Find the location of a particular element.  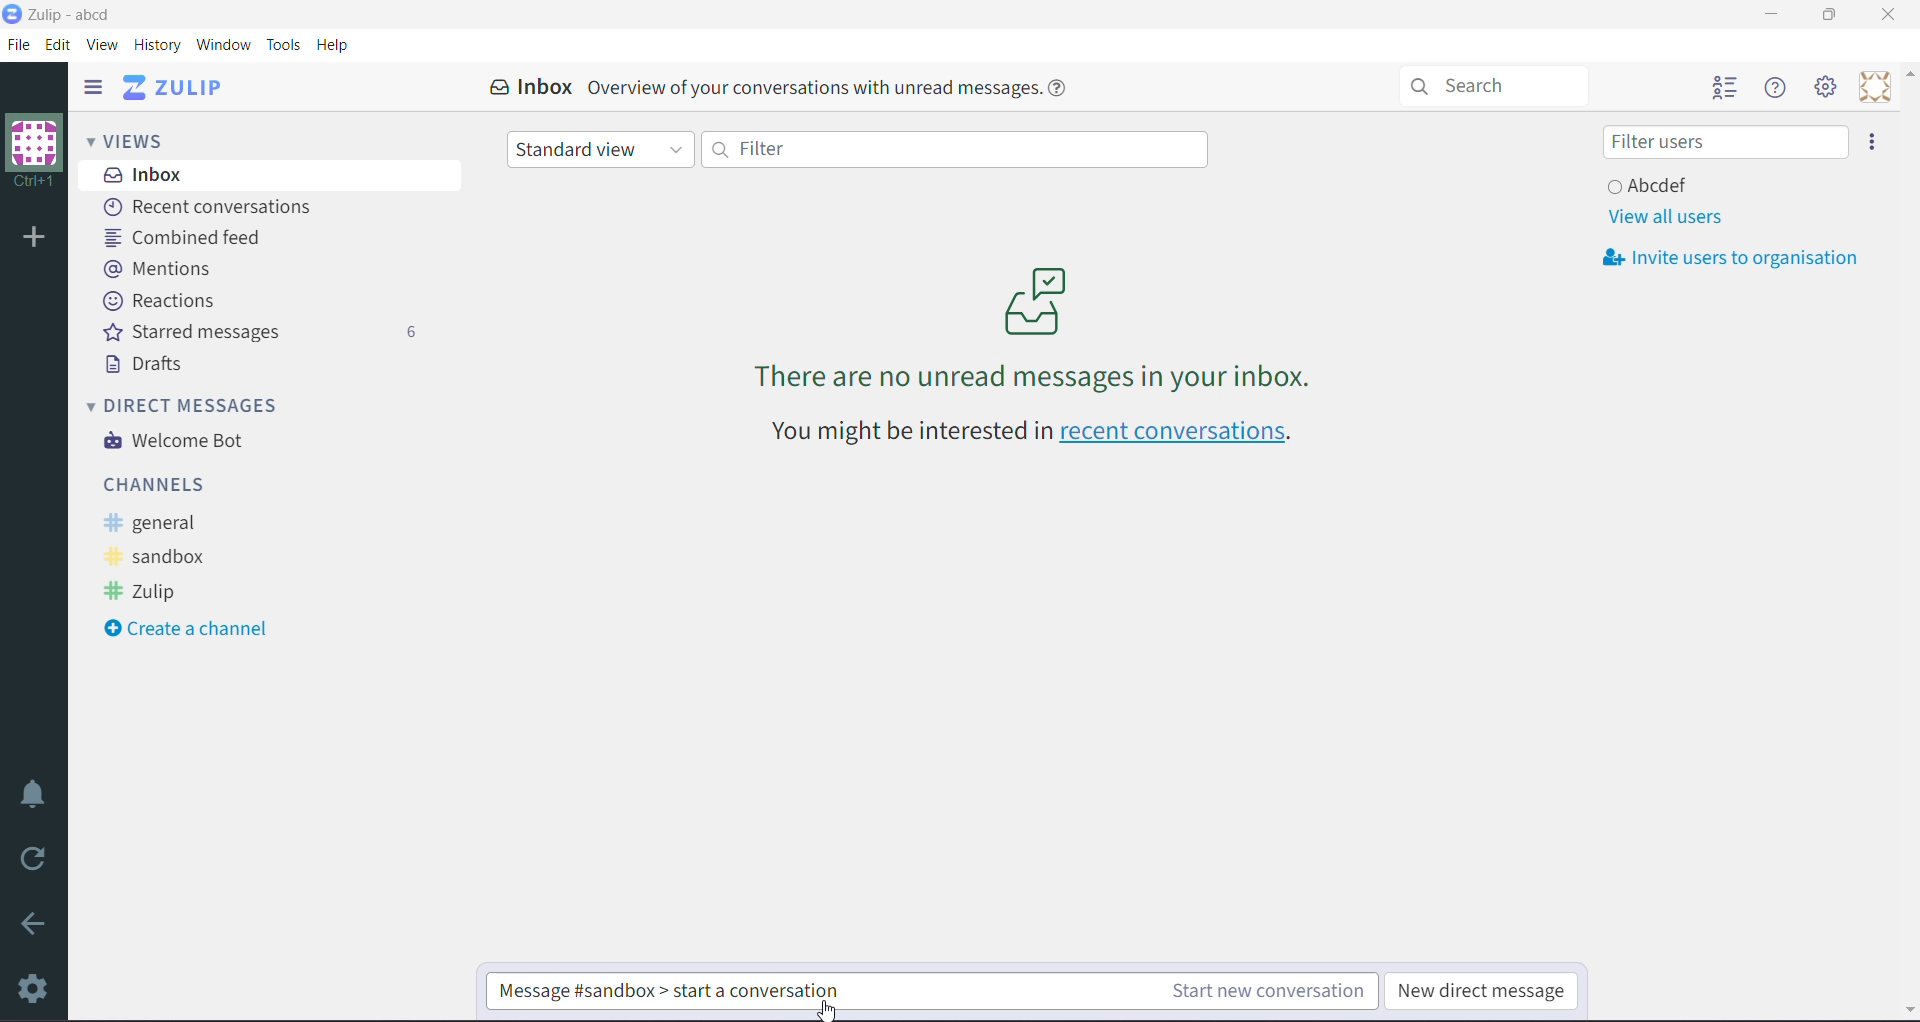

Reload is located at coordinates (37, 859).